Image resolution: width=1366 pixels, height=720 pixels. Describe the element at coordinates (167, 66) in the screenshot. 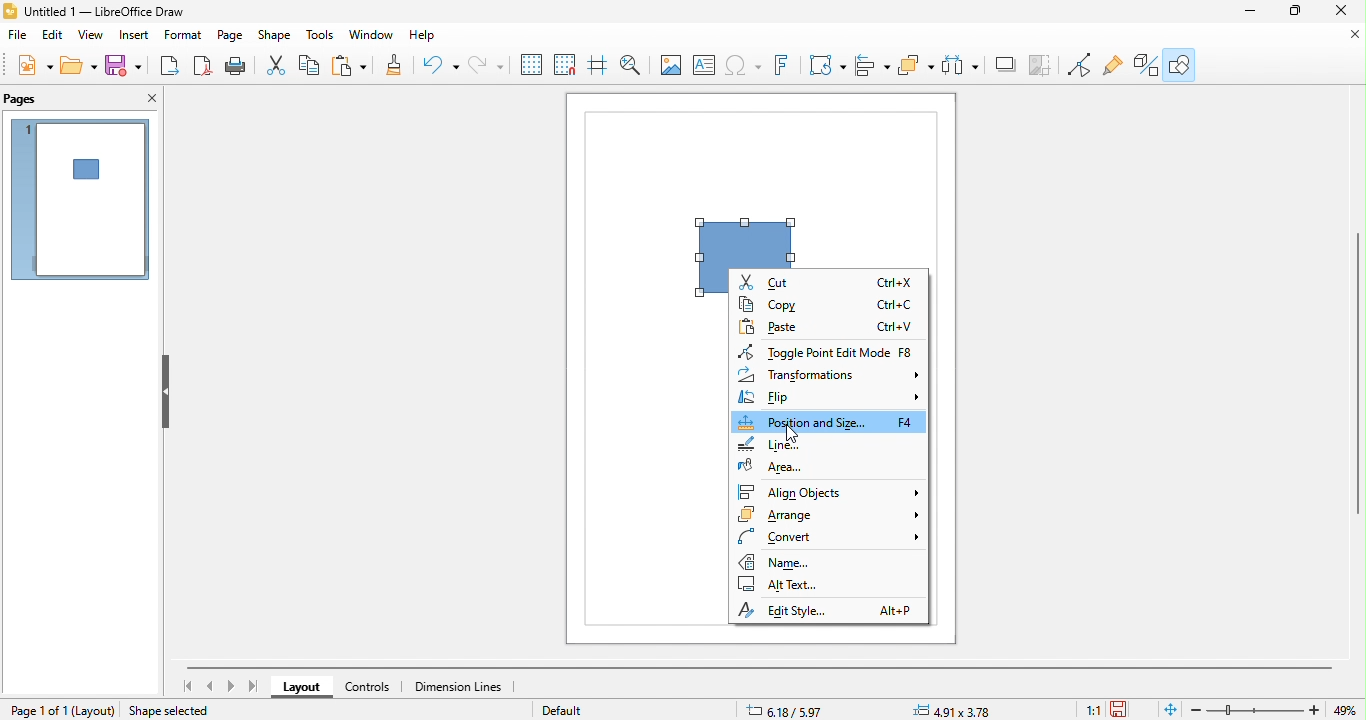

I see `export` at that location.